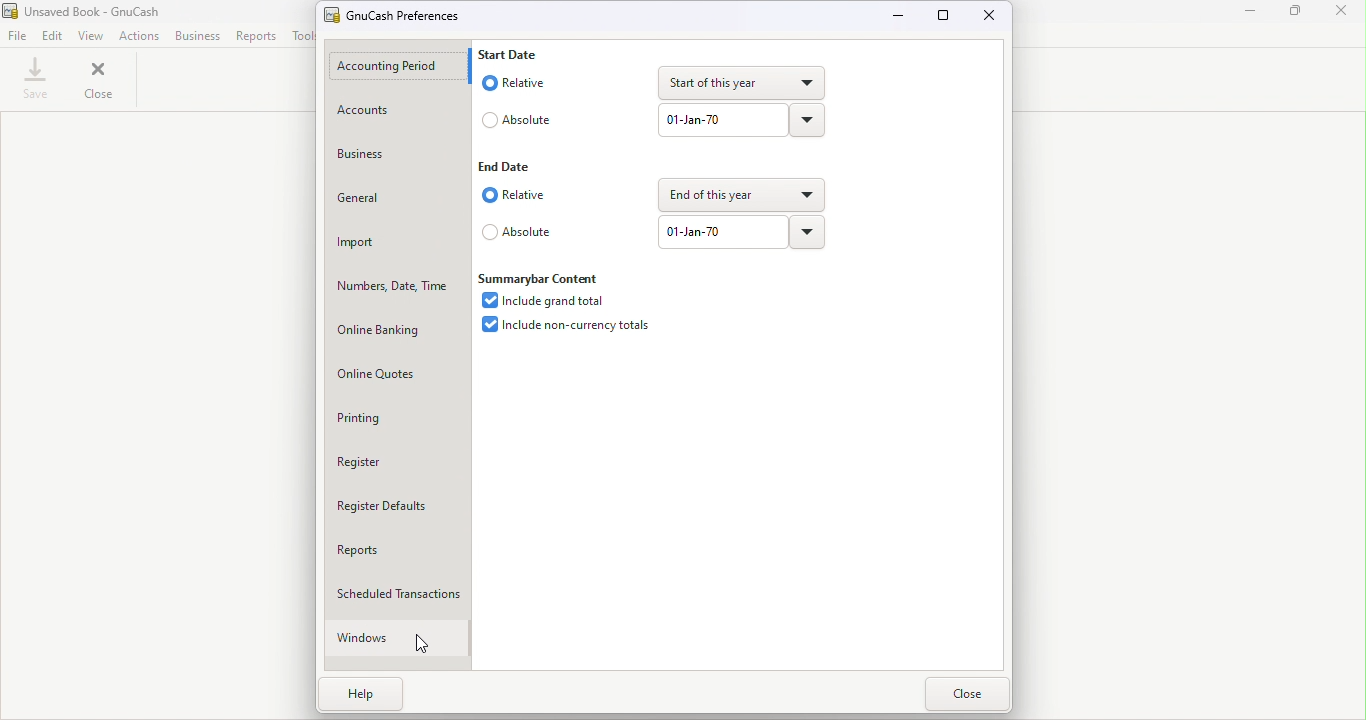 The height and width of the screenshot is (720, 1366). Describe the element at coordinates (546, 277) in the screenshot. I see `Summarybar content` at that location.